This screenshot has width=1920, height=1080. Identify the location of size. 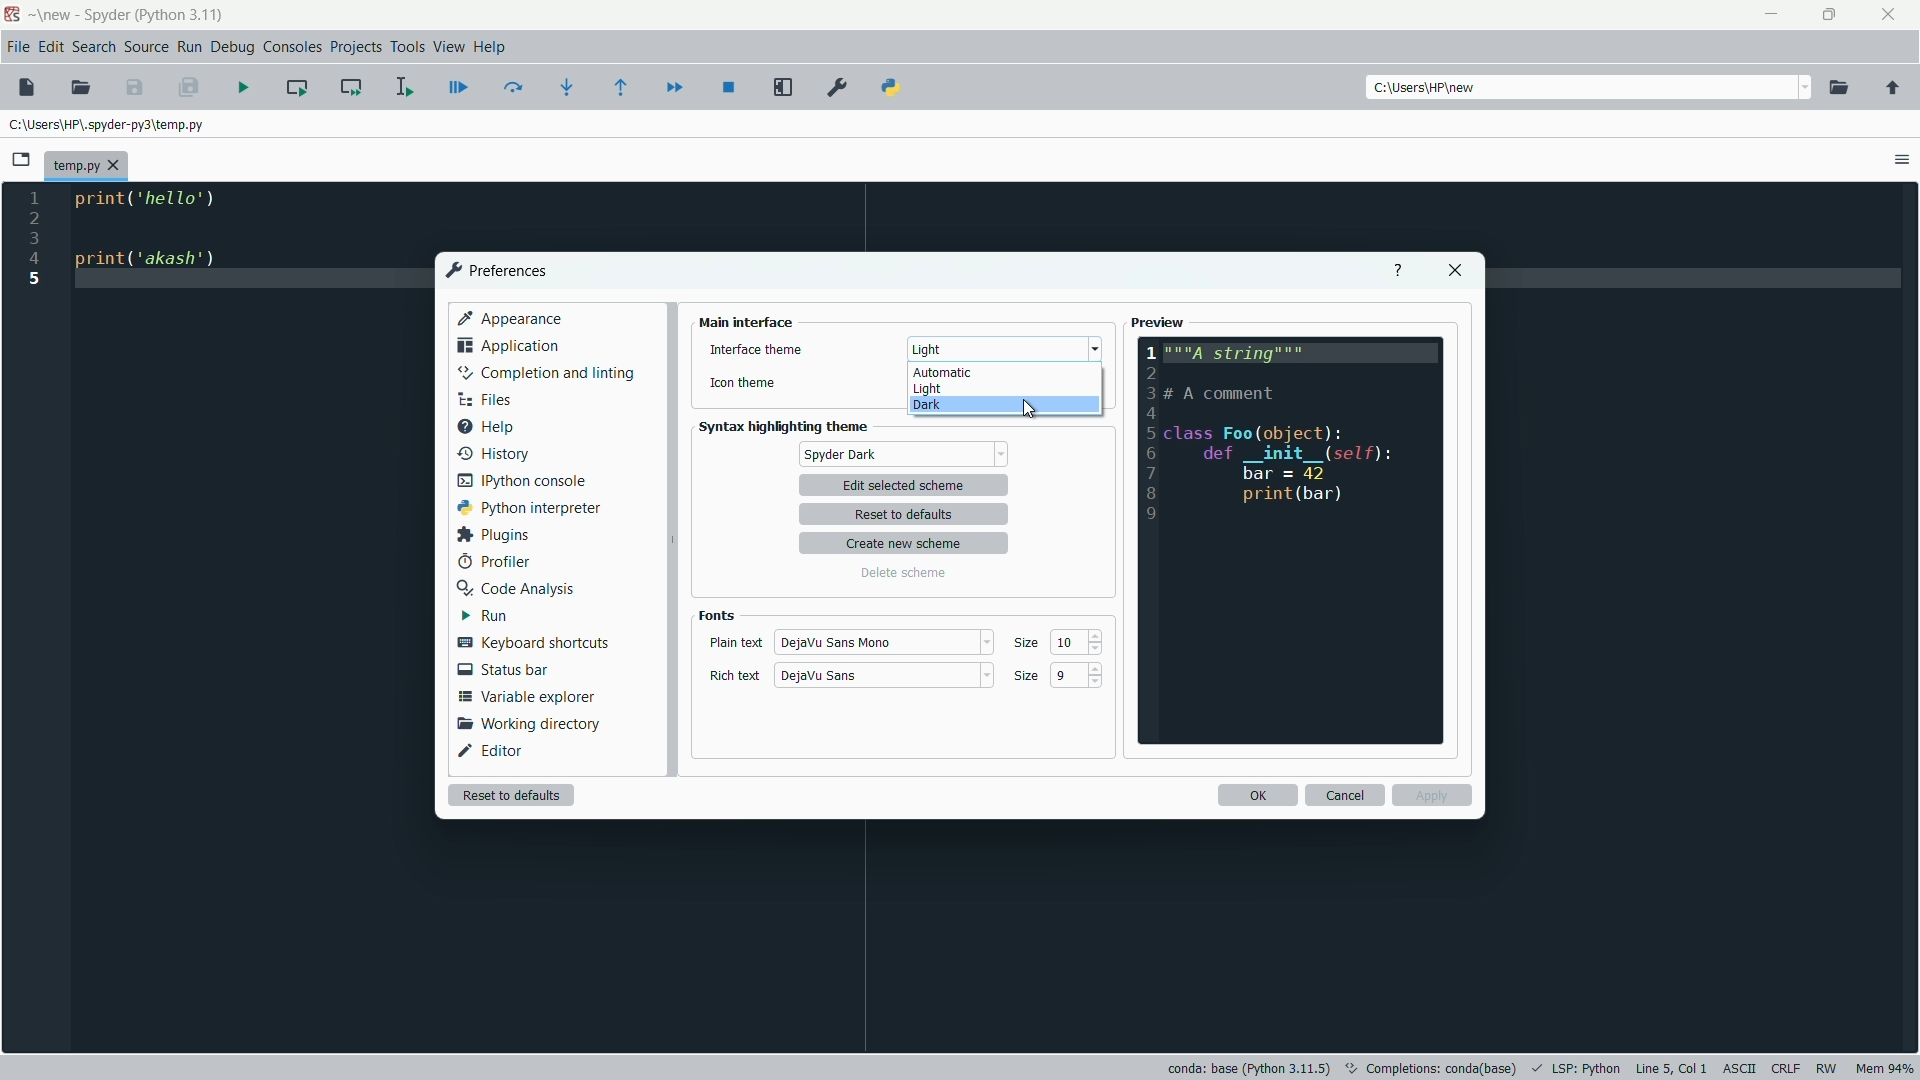
(1029, 645).